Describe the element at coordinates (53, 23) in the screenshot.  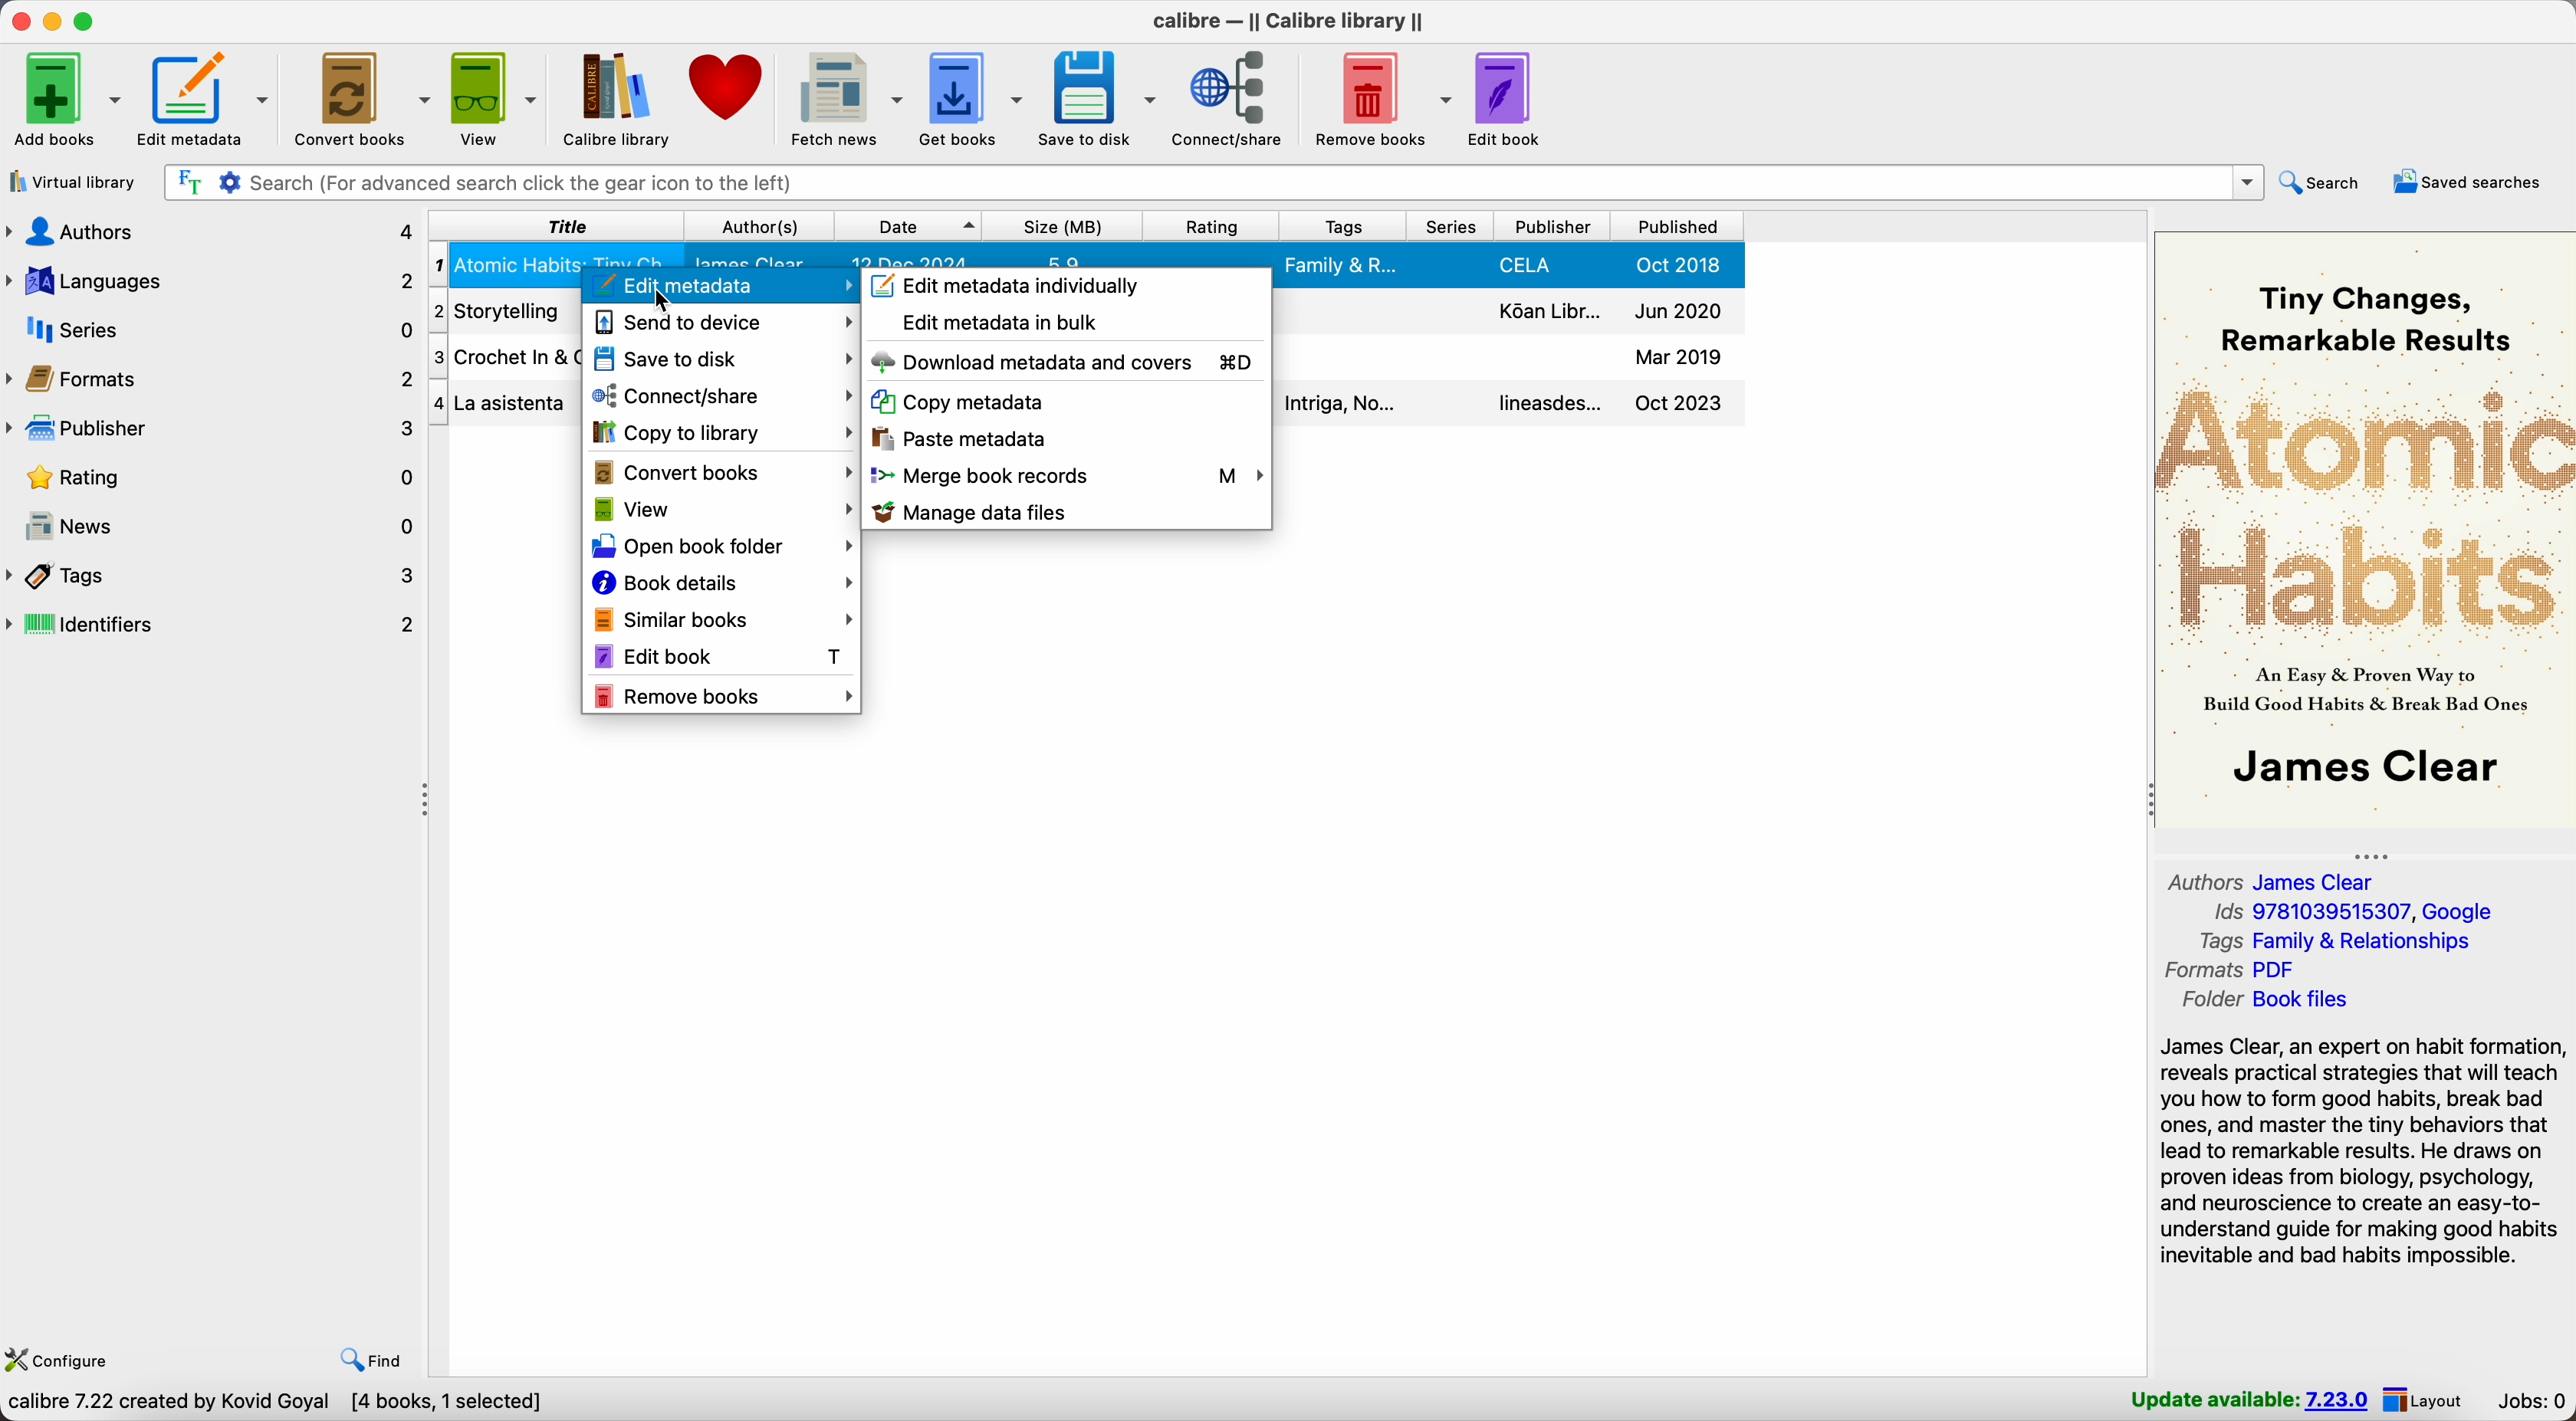
I see `minimize calibre` at that location.